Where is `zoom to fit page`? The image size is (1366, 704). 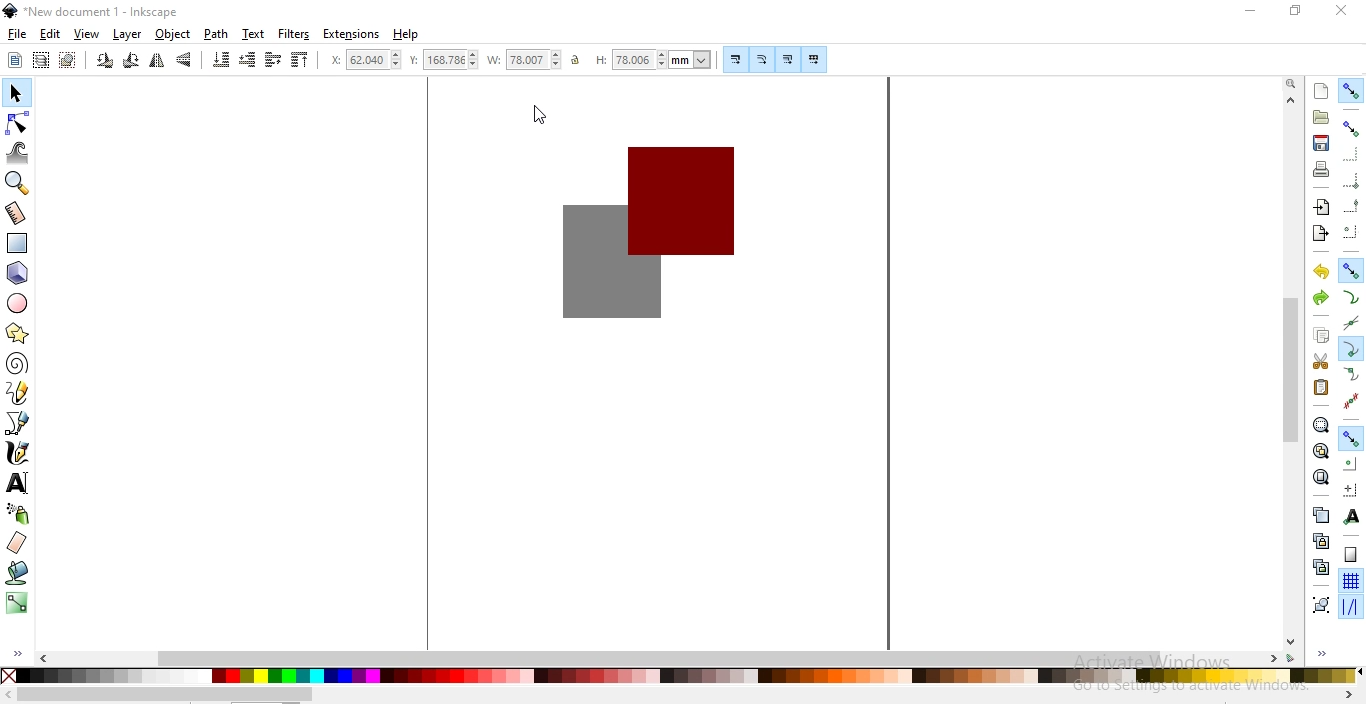
zoom to fit page is located at coordinates (1321, 477).